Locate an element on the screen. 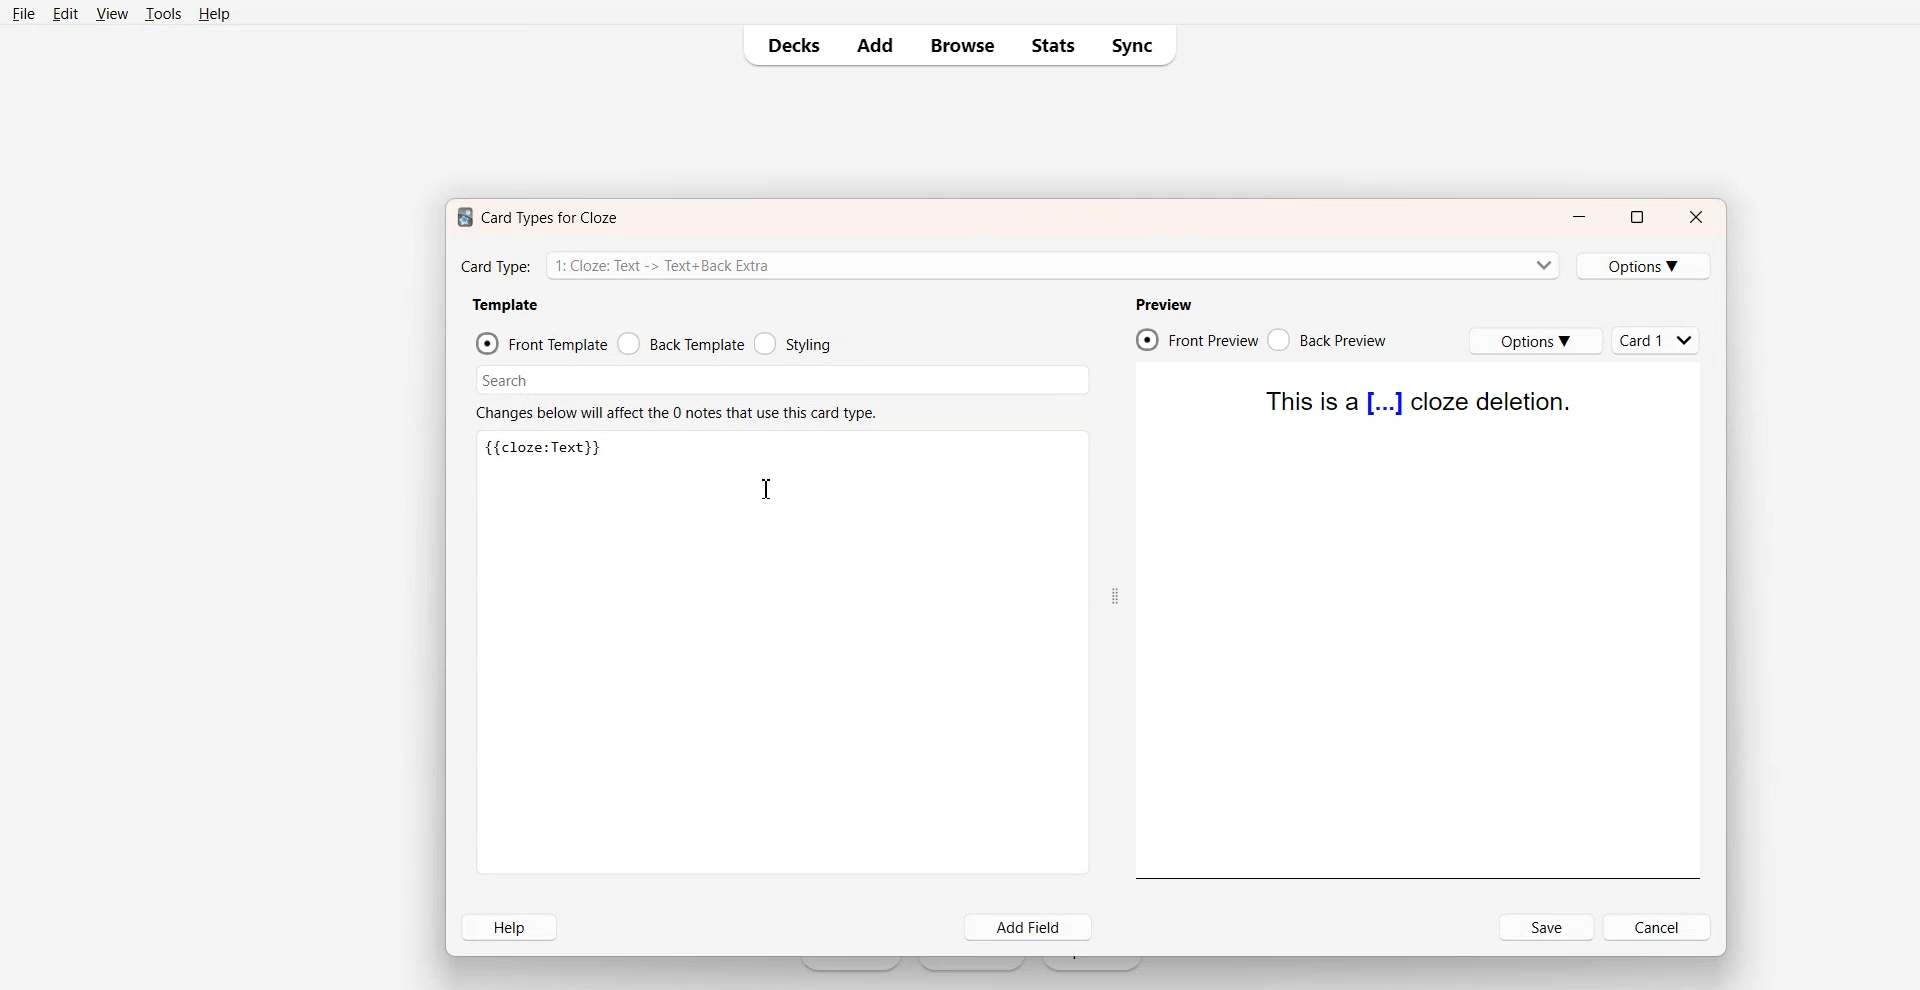 The width and height of the screenshot is (1920, 990). Save is located at coordinates (1547, 927).